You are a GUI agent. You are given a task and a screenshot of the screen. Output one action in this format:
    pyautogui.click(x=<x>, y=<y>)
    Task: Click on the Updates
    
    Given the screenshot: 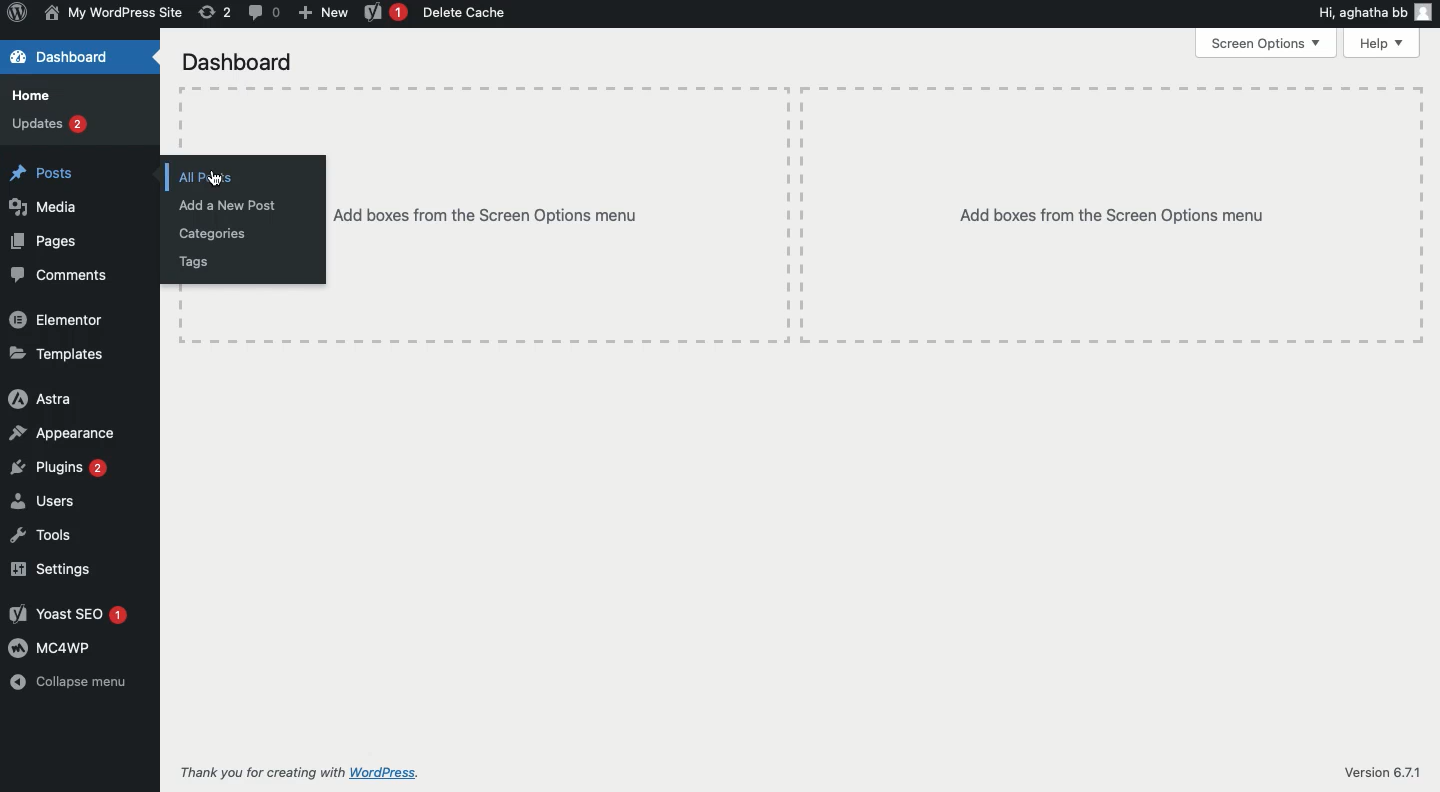 What is the action you would take?
    pyautogui.click(x=50, y=123)
    